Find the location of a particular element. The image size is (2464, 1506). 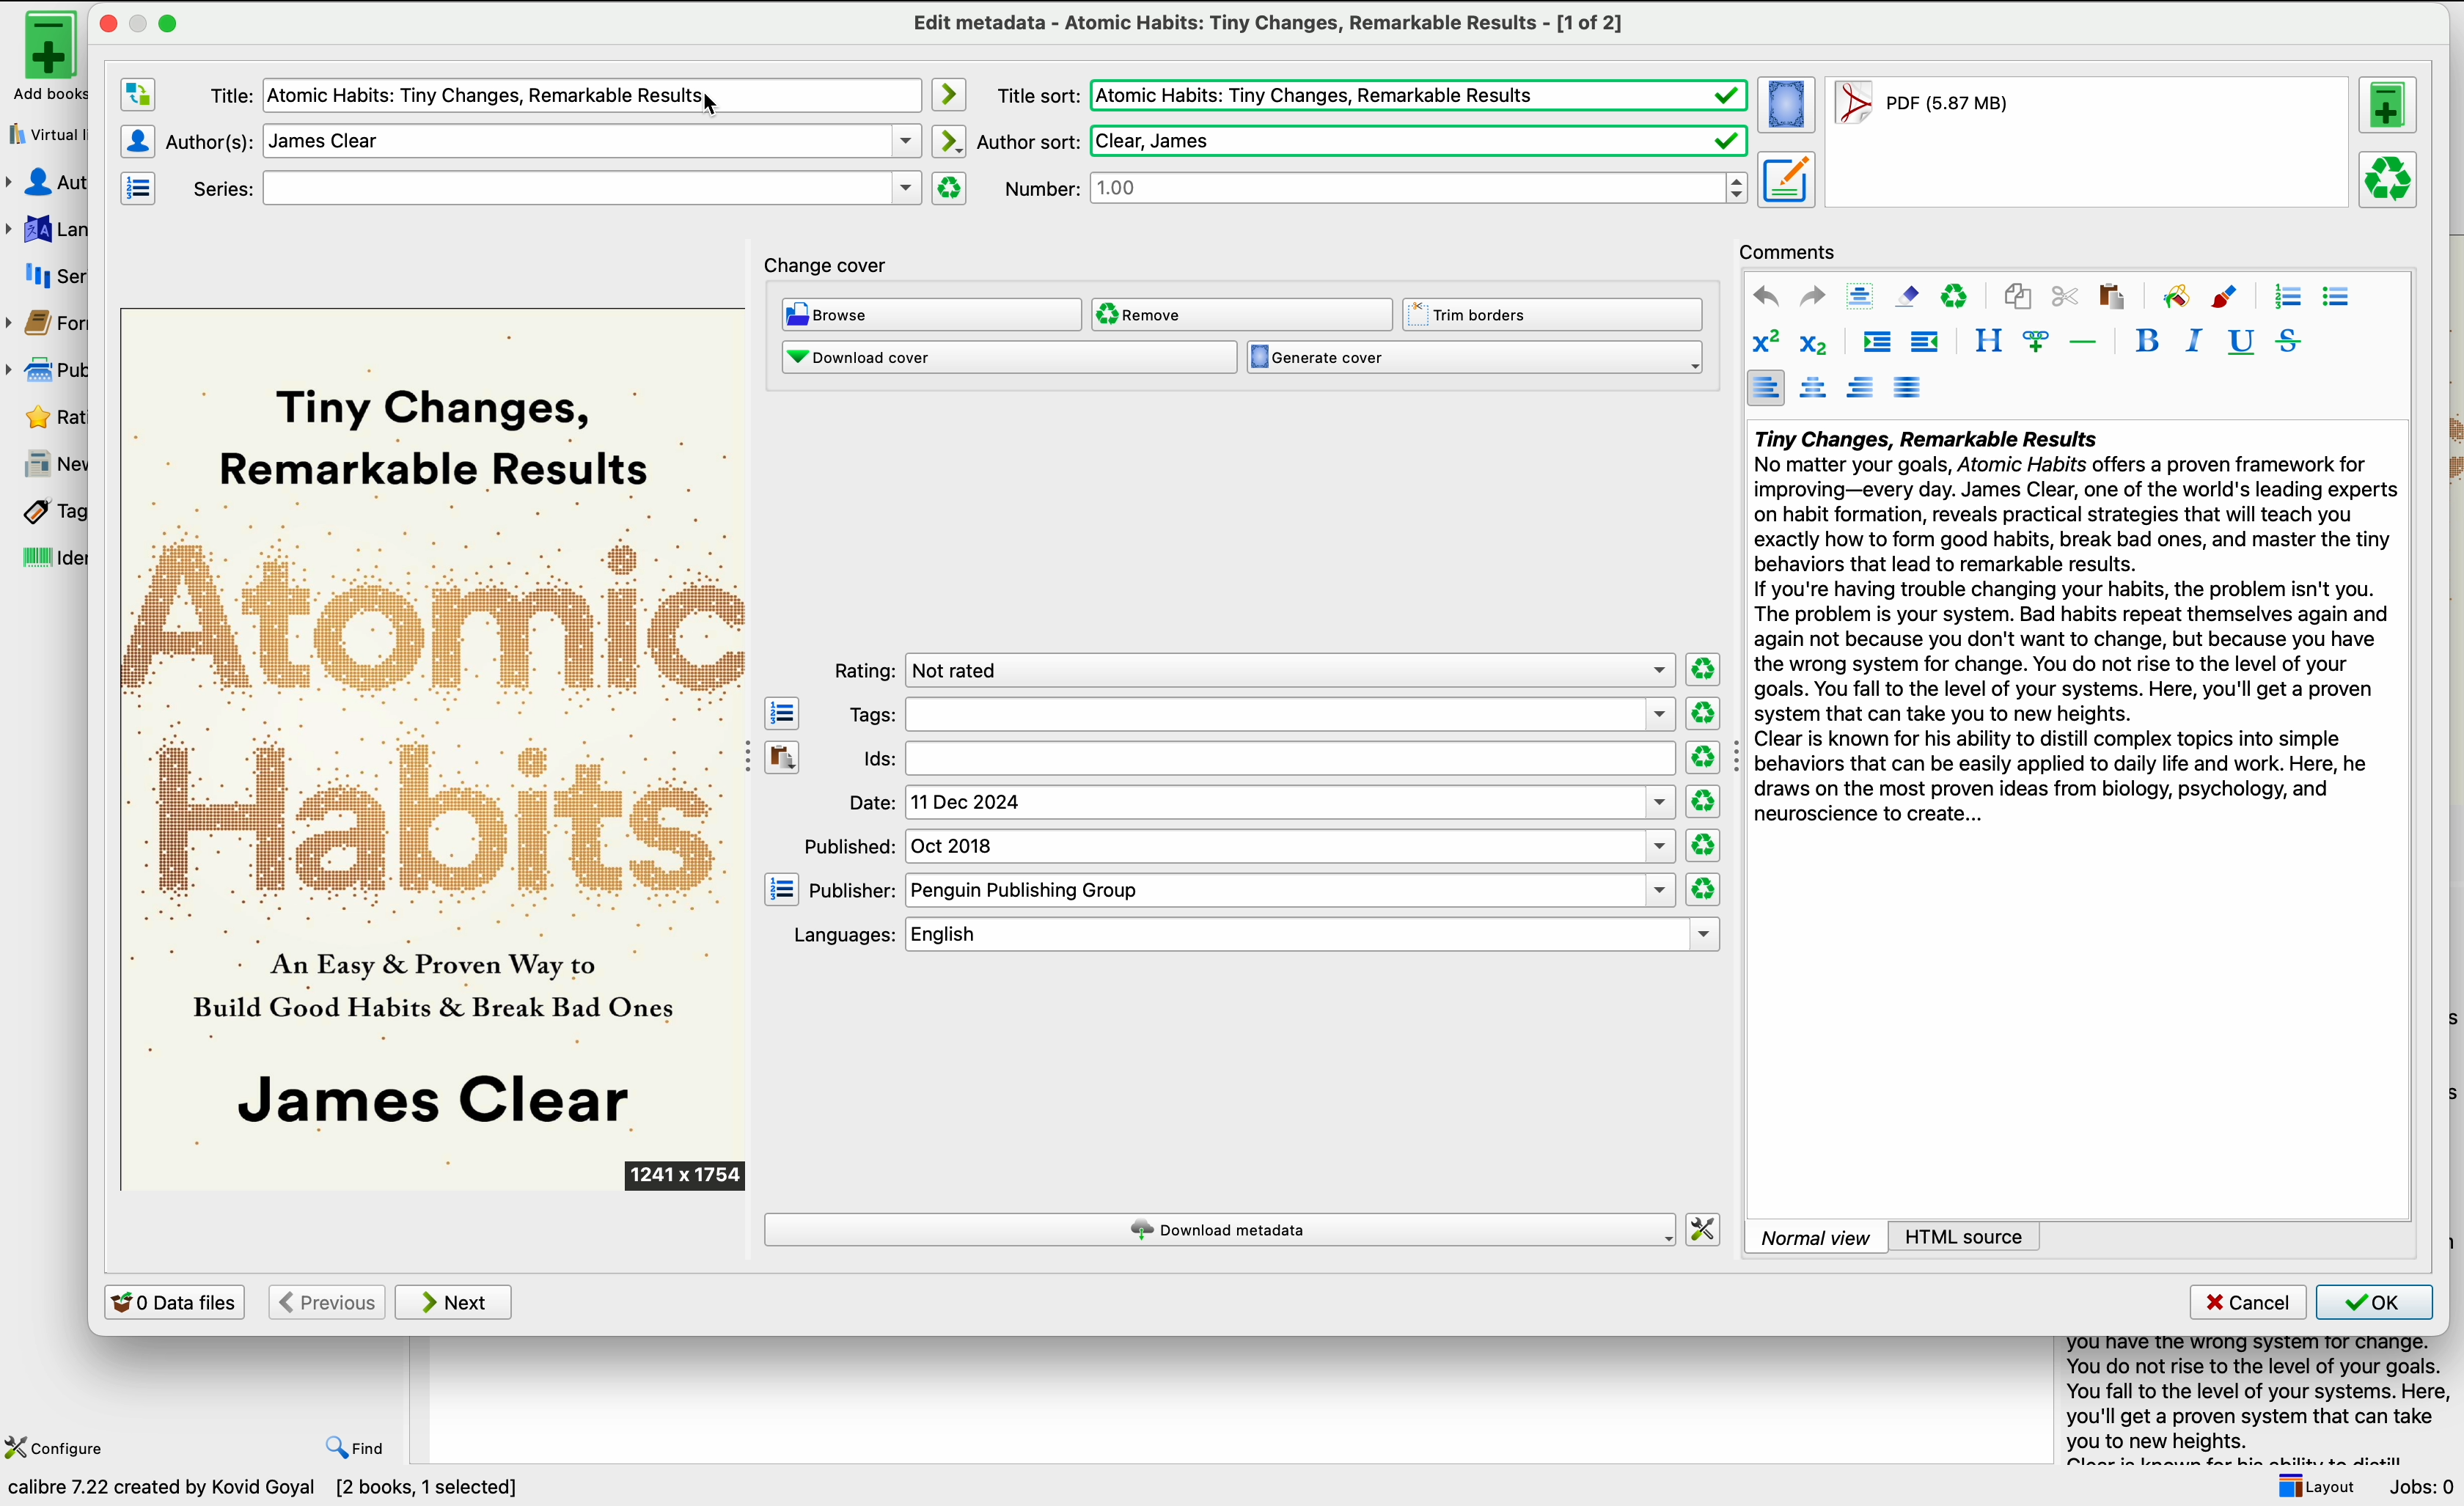

author(s) is located at coordinates (545, 142).